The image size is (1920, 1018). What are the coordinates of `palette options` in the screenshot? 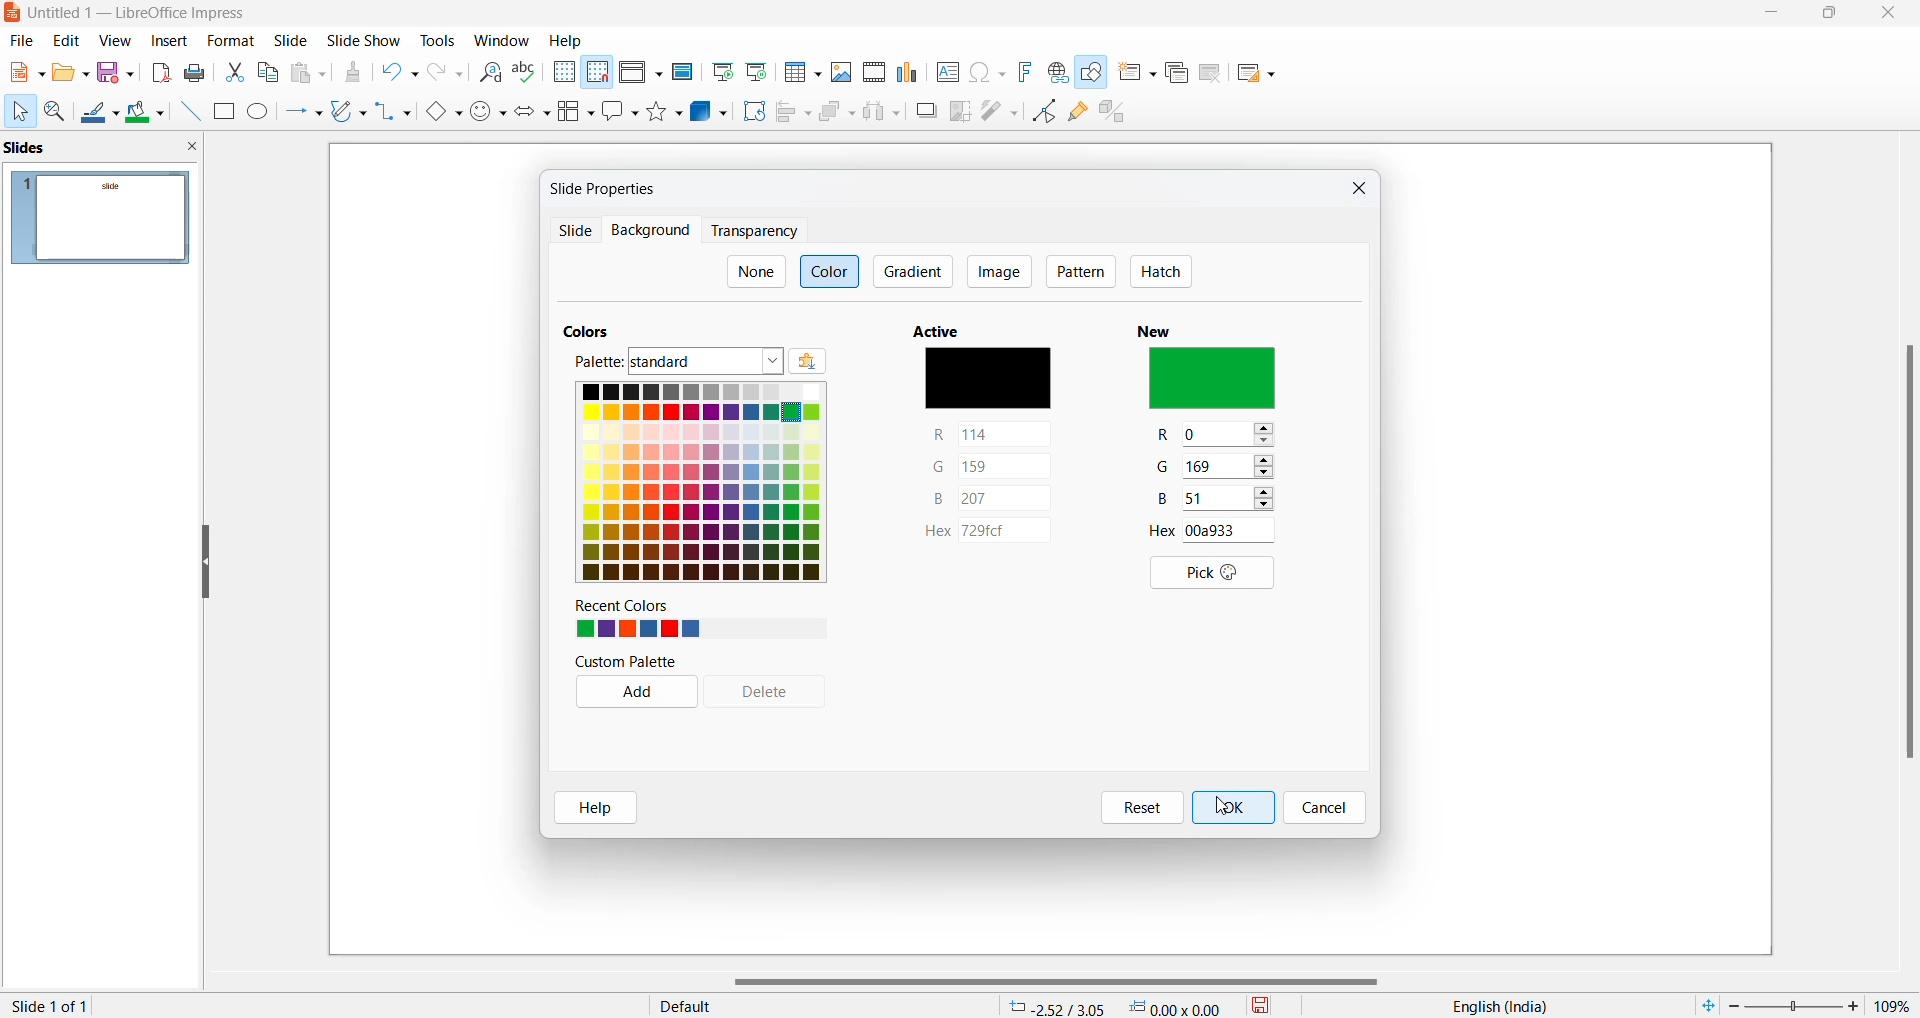 It's located at (707, 362).